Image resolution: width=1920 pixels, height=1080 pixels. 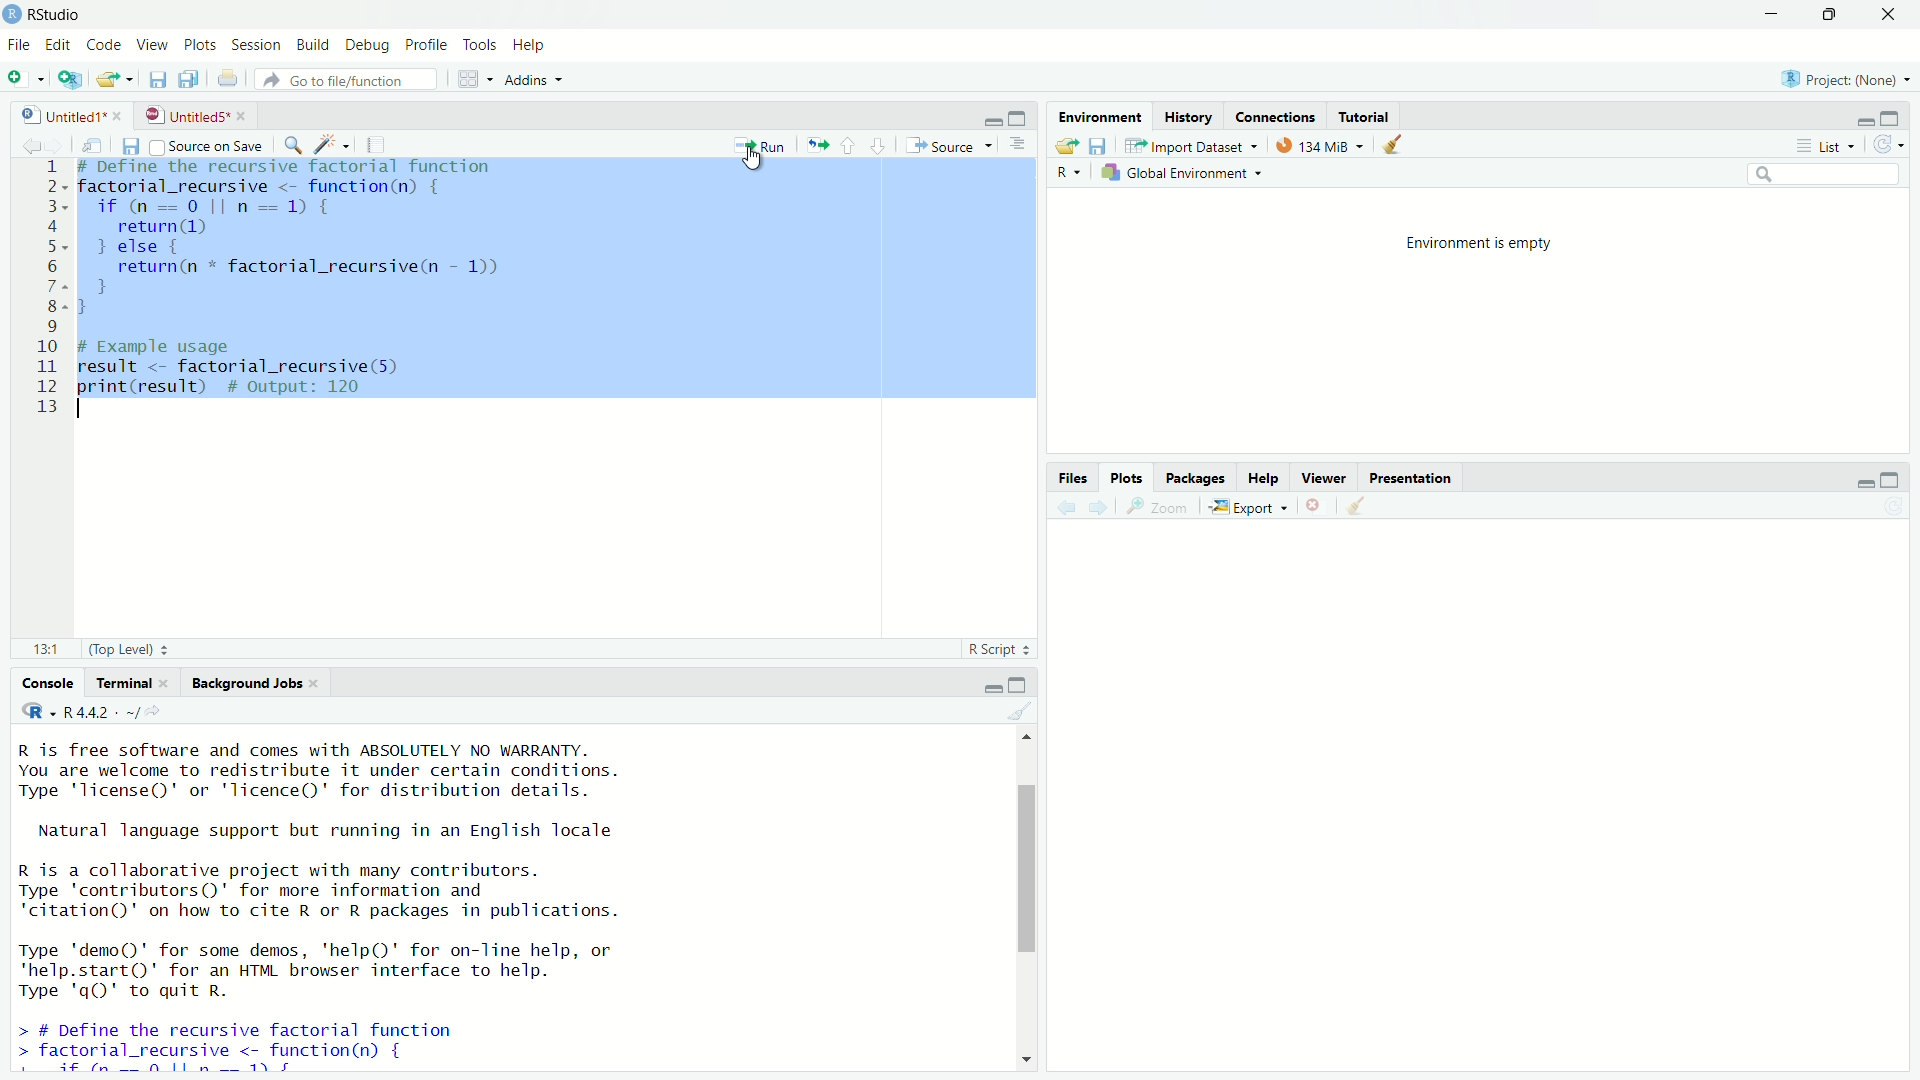 I want to click on Tools, so click(x=475, y=45).